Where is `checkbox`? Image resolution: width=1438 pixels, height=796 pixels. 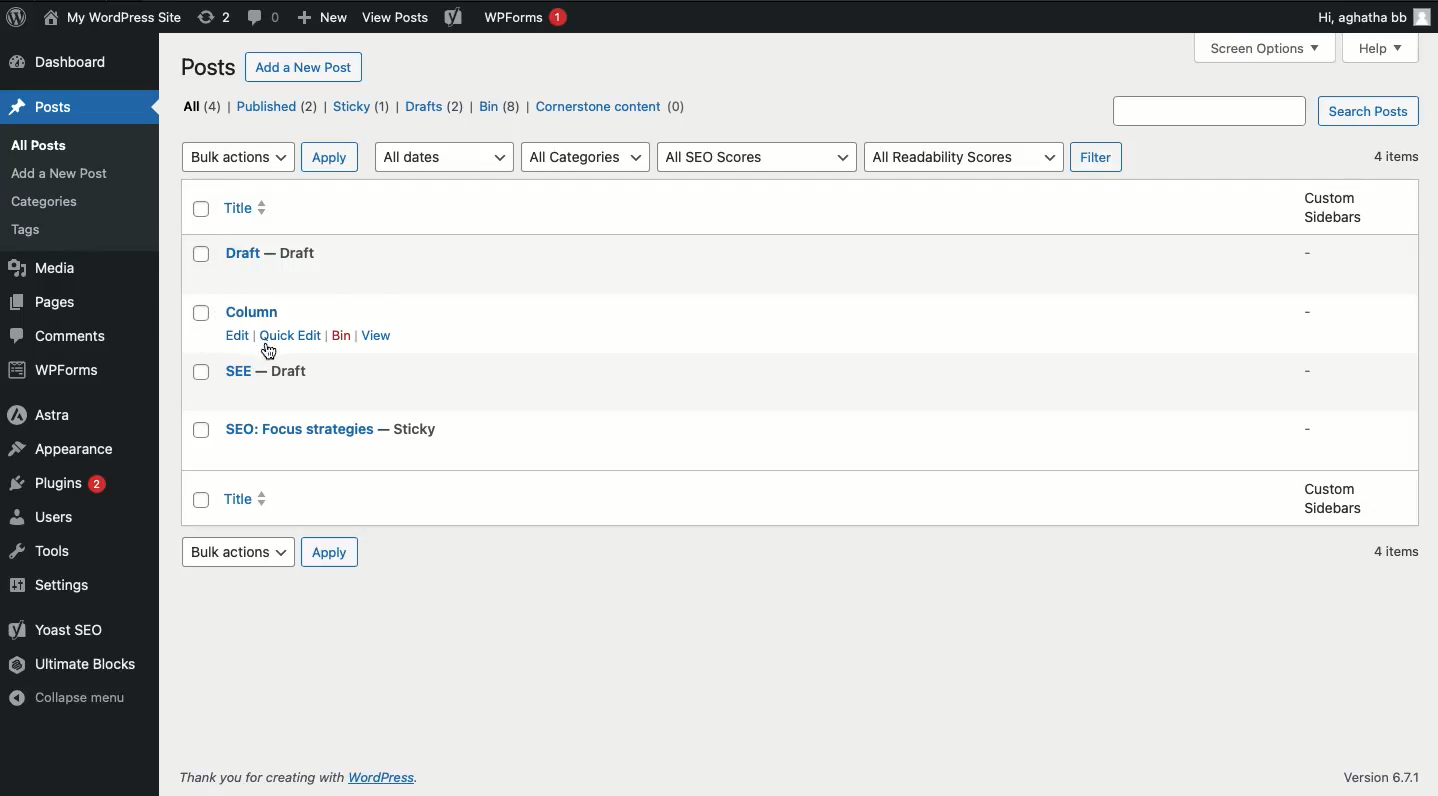
checkbox is located at coordinates (201, 432).